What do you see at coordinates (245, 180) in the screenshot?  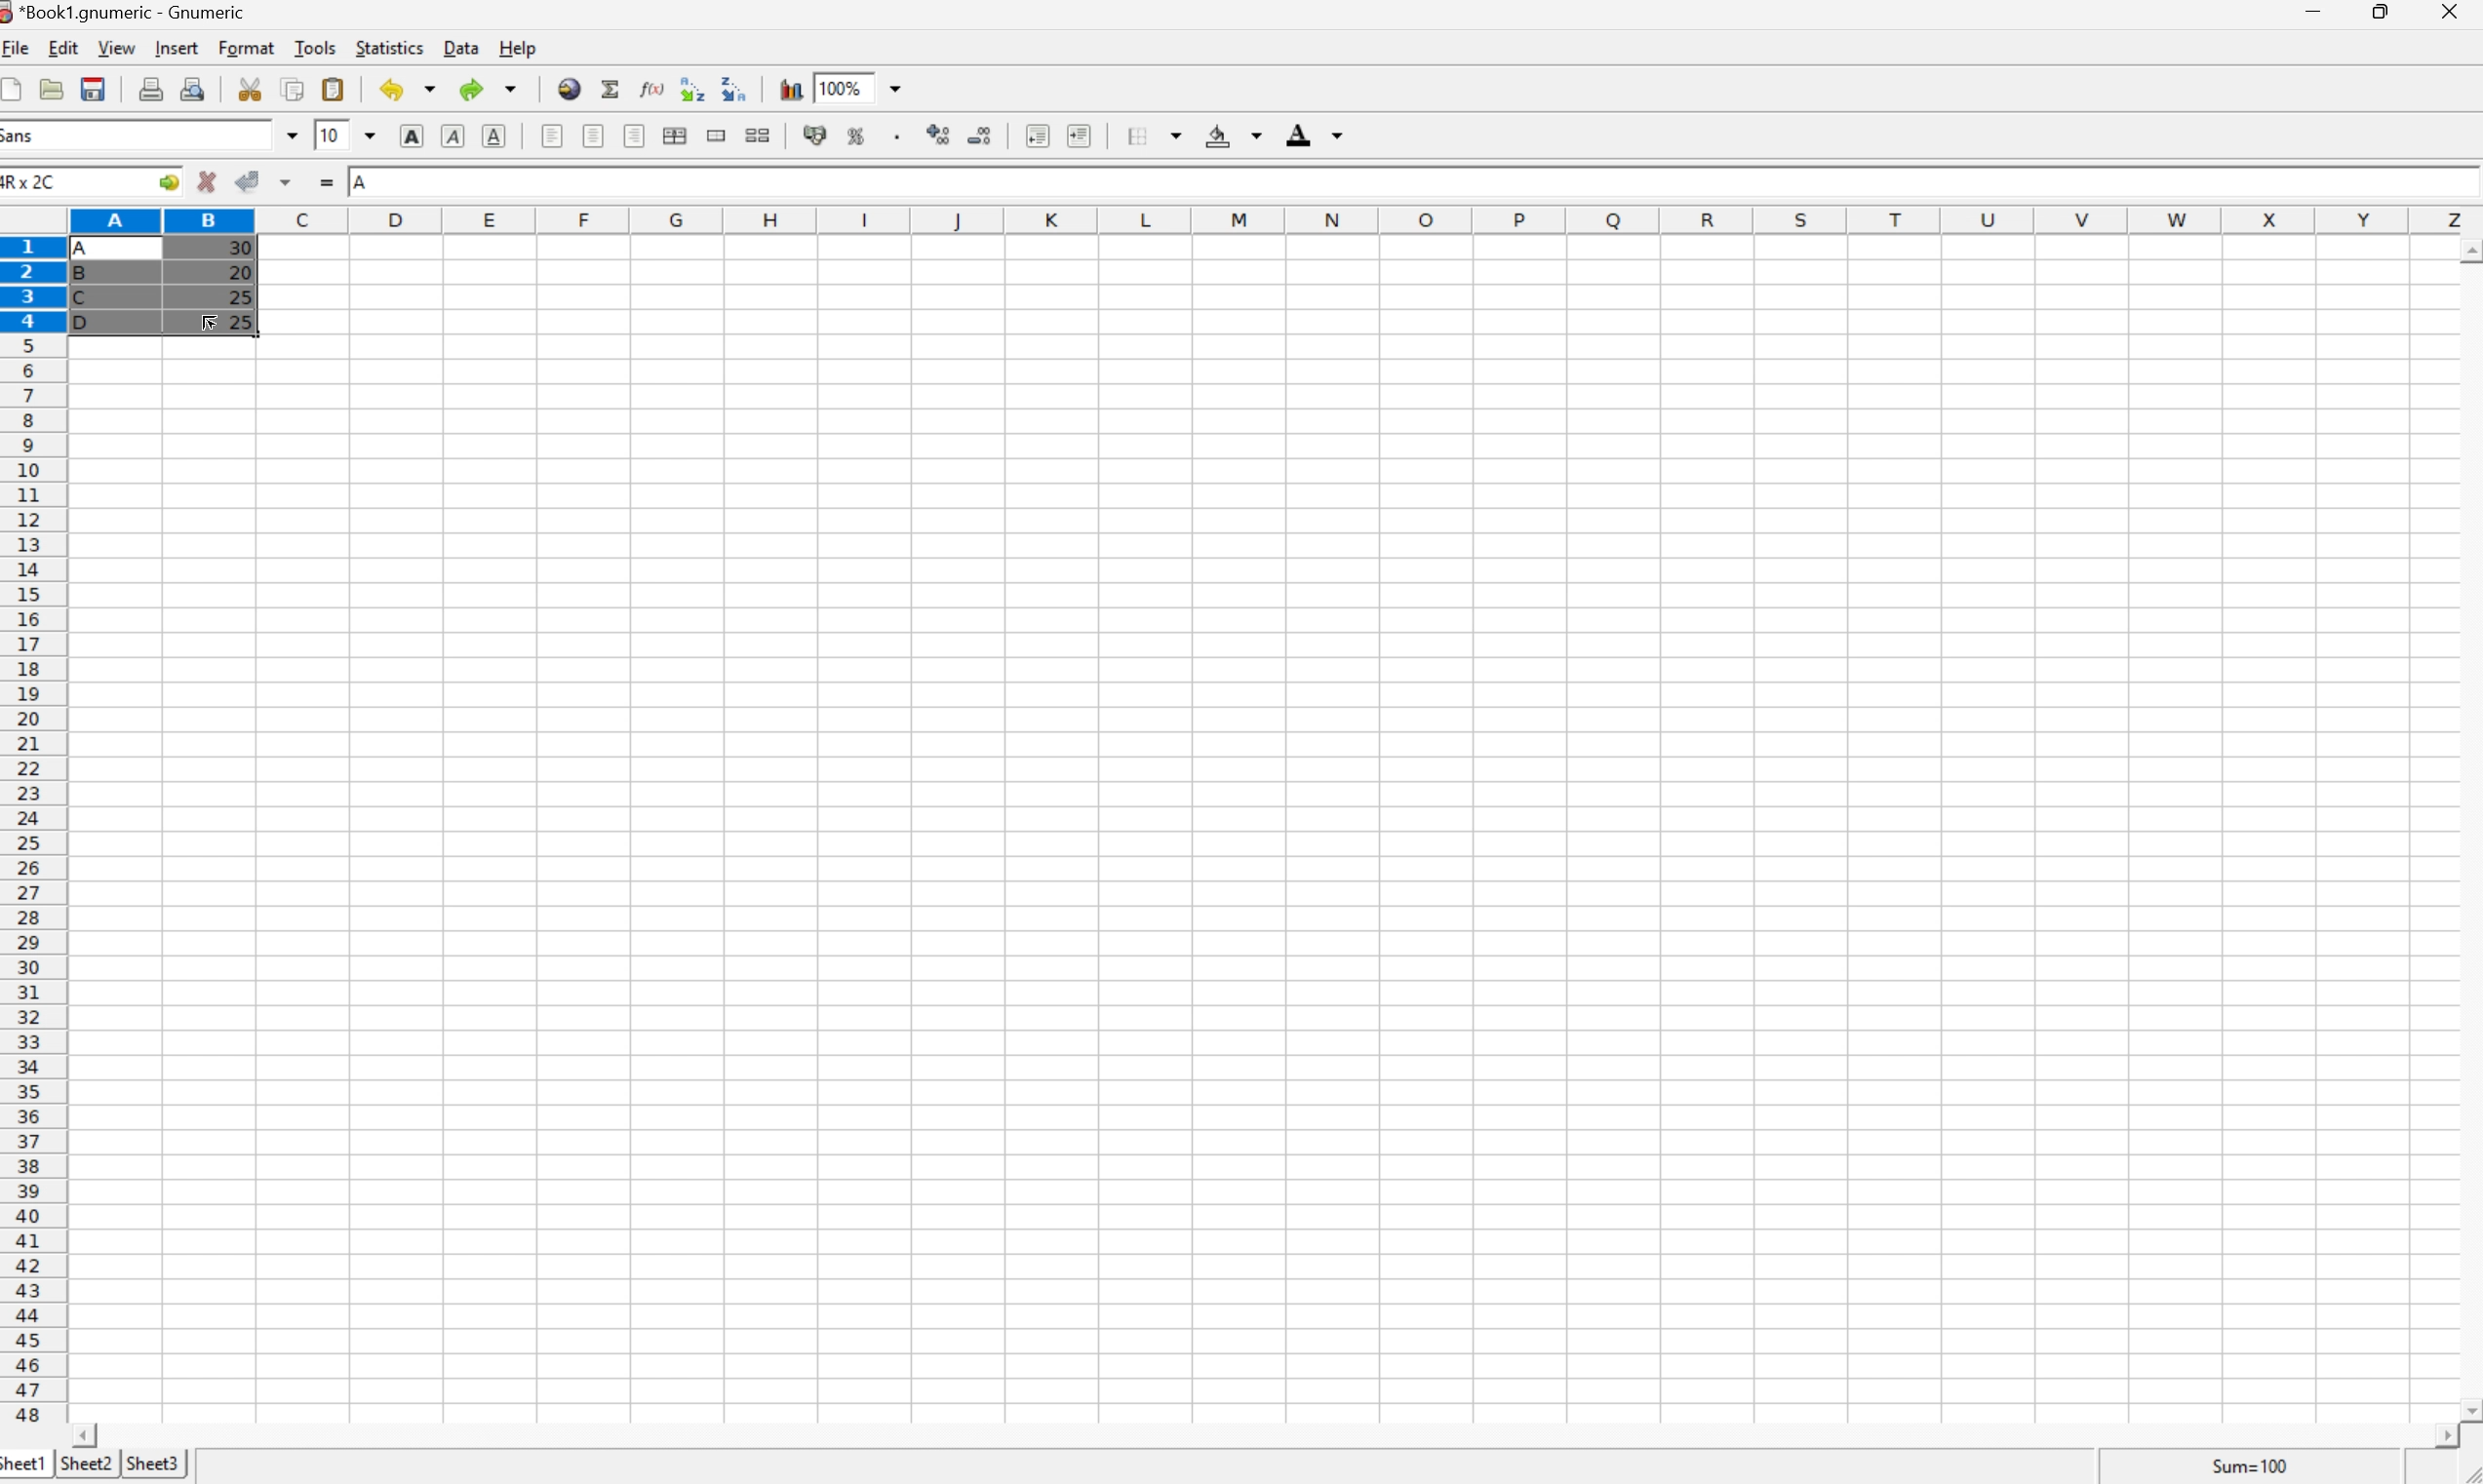 I see `Accept Changes` at bounding box center [245, 180].